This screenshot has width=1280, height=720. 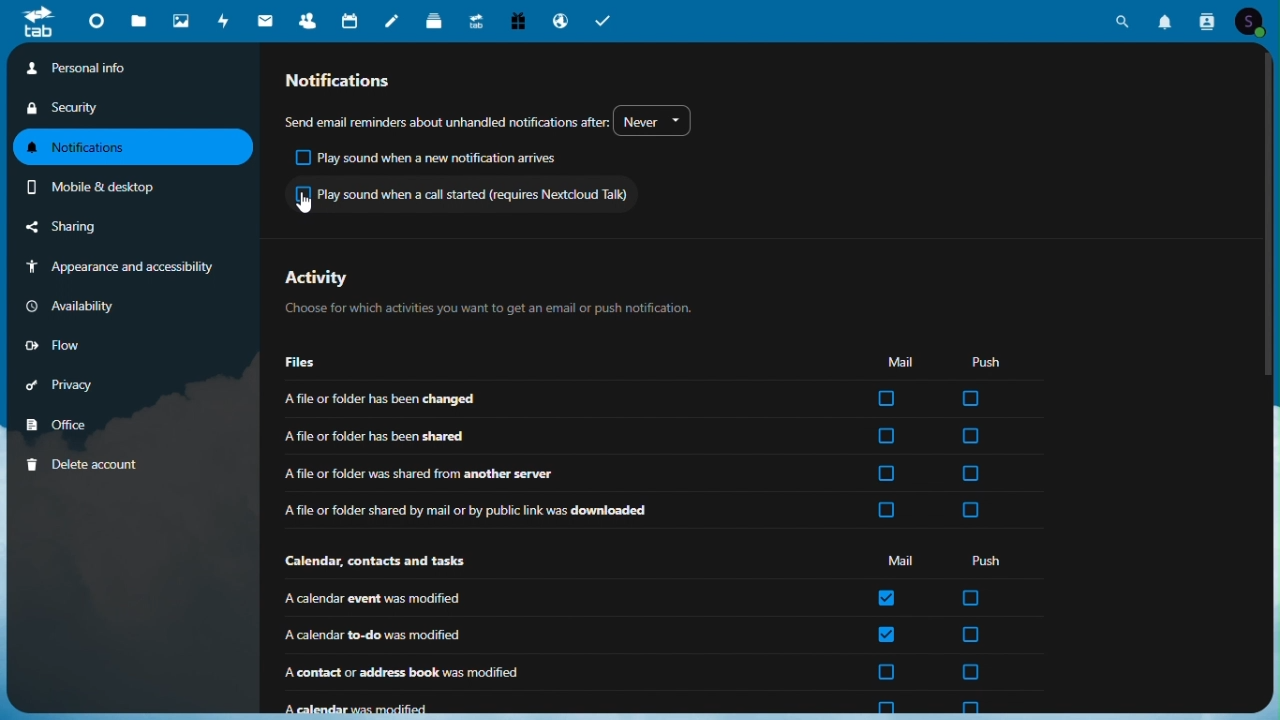 I want to click on Push, so click(x=991, y=560).